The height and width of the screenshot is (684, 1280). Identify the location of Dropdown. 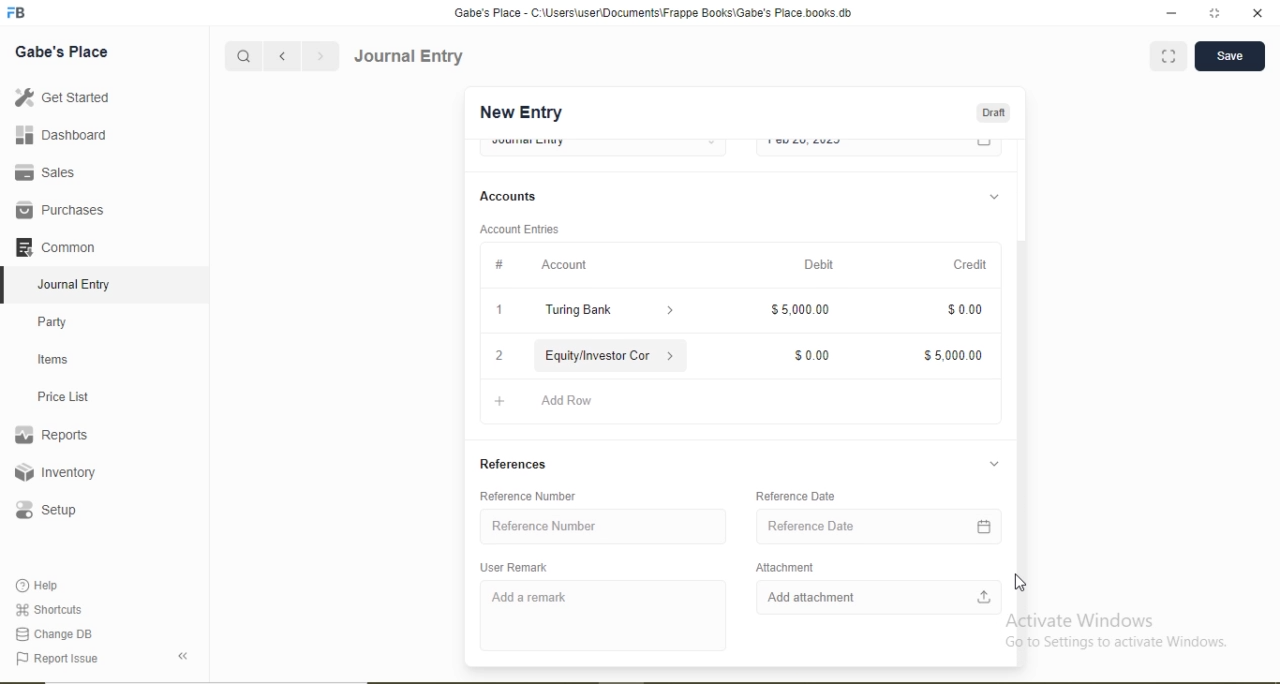
(994, 464).